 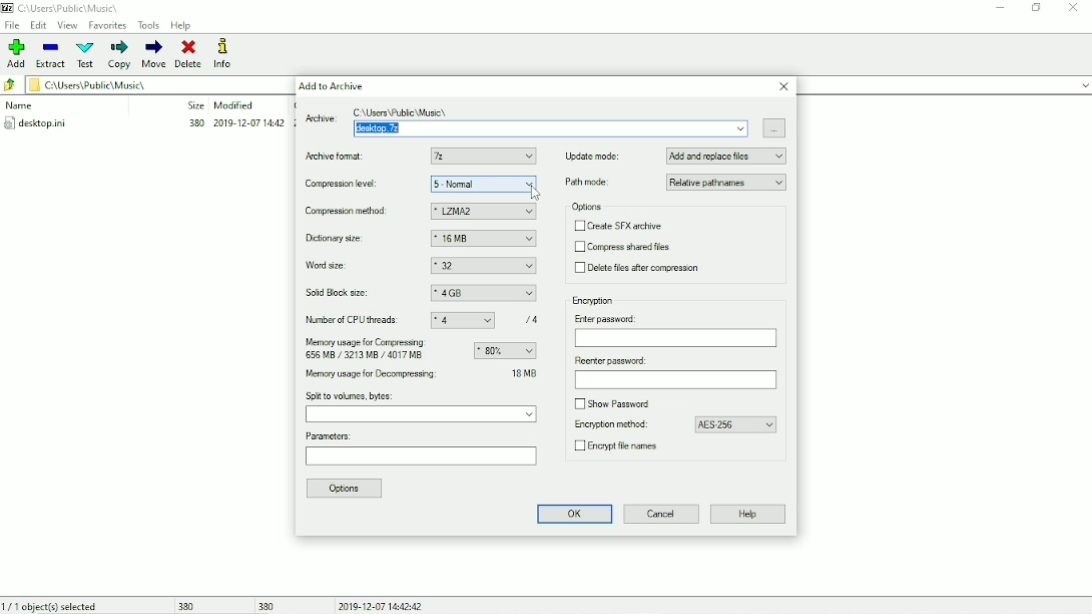 I want to click on Browse, so click(x=775, y=127).